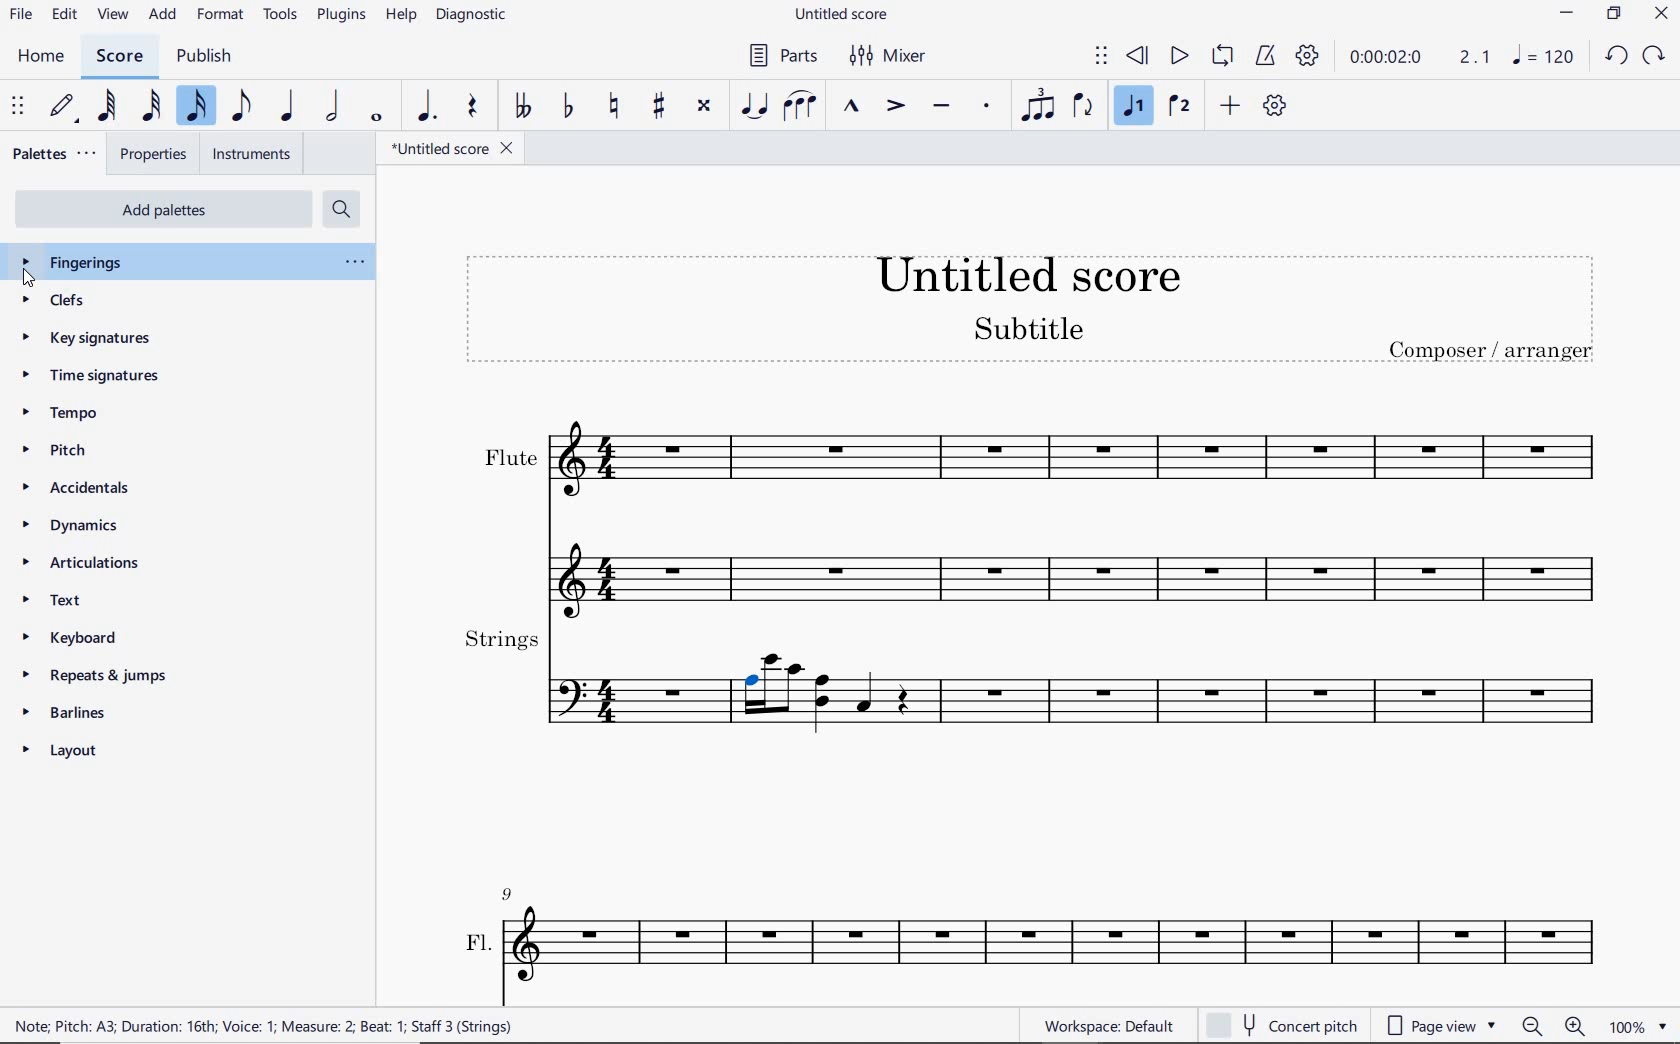  Describe the element at coordinates (21, 16) in the screenshot. I see `file` at that location.